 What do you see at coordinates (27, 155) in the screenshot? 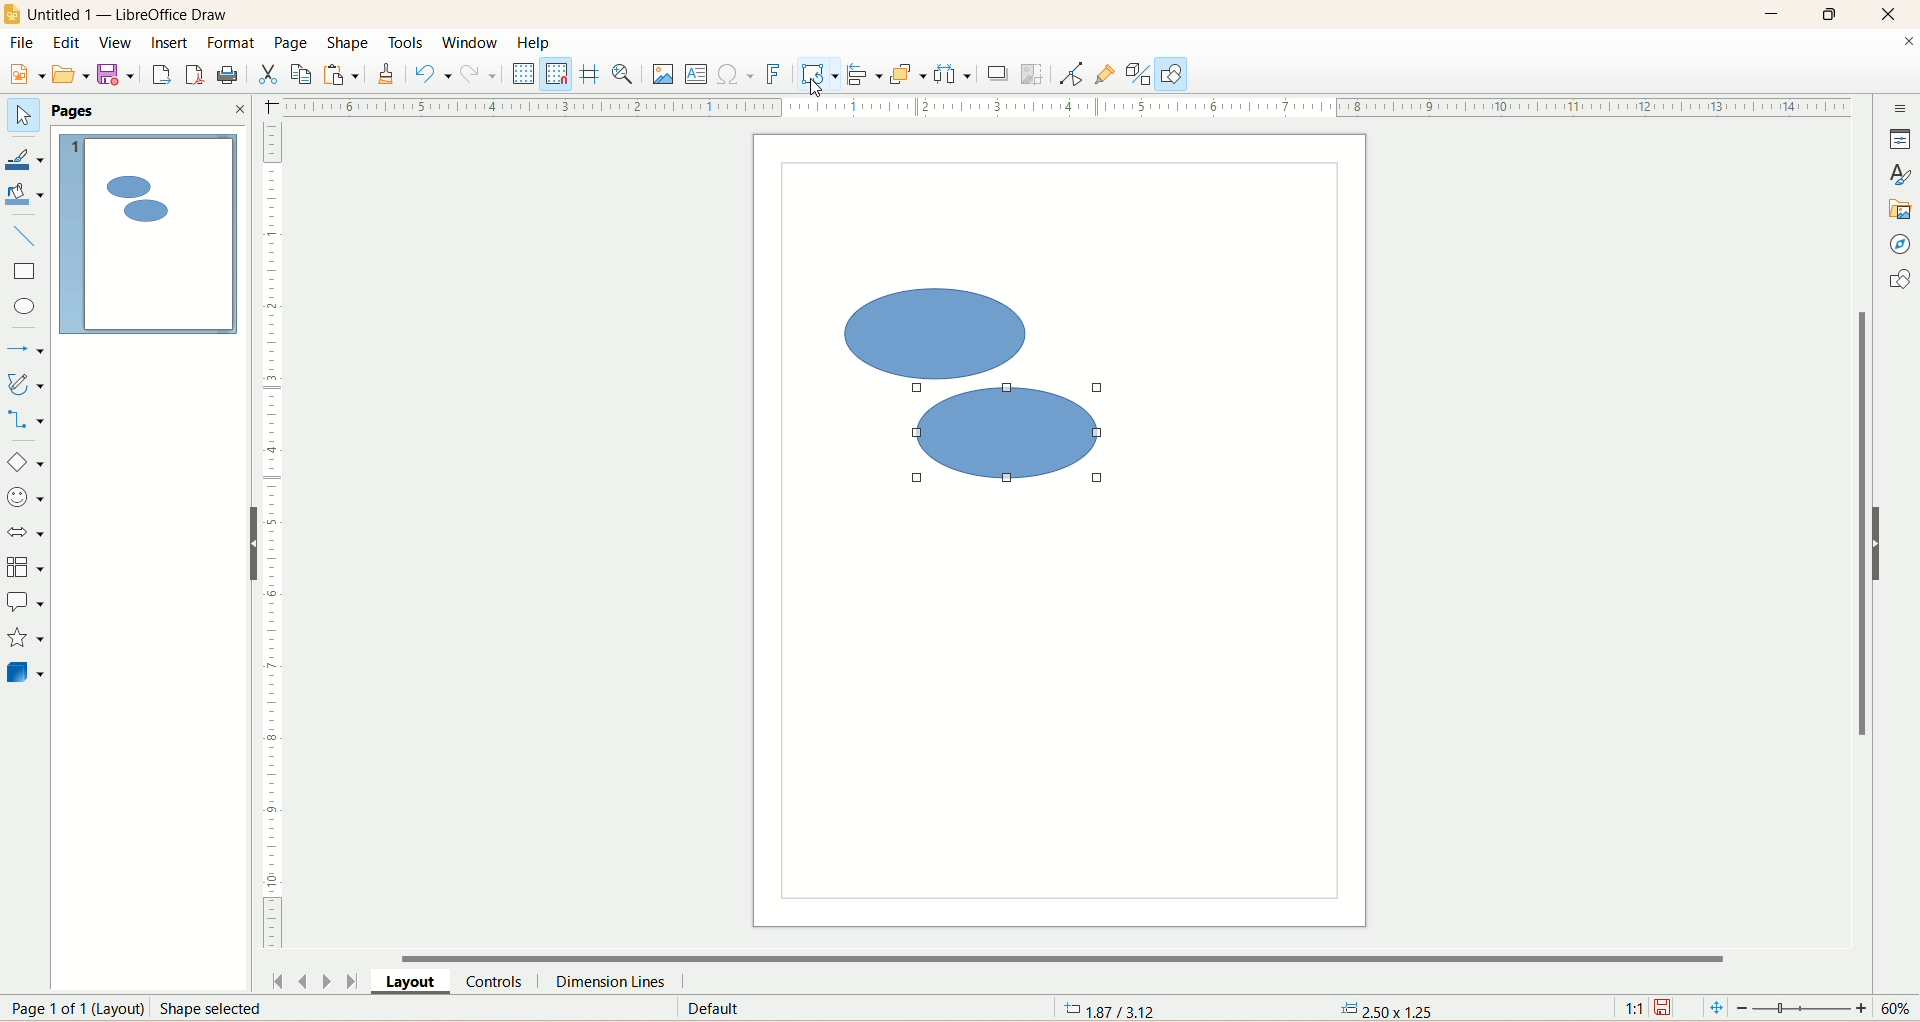
I see `line color` at bounding box center [27, 155].